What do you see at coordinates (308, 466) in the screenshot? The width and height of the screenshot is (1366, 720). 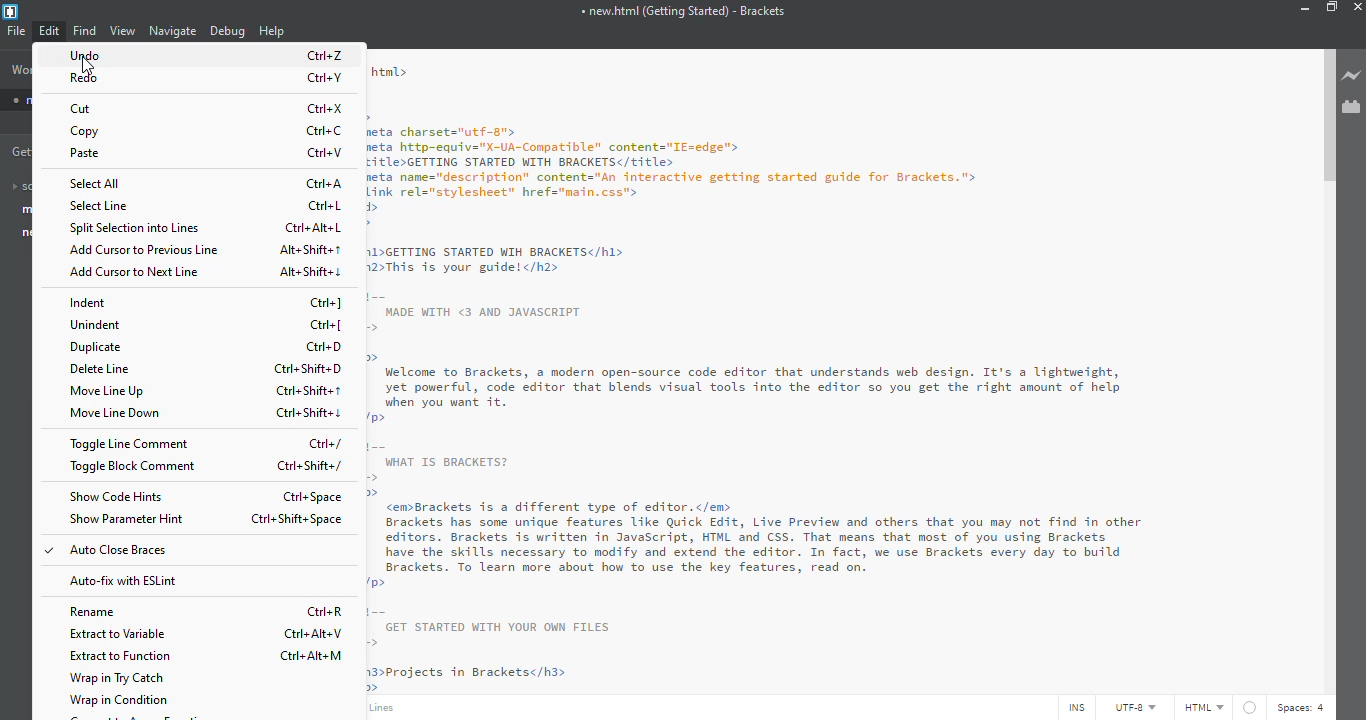 I see `ctrl+shift+/` at bounding box center [308, 466].